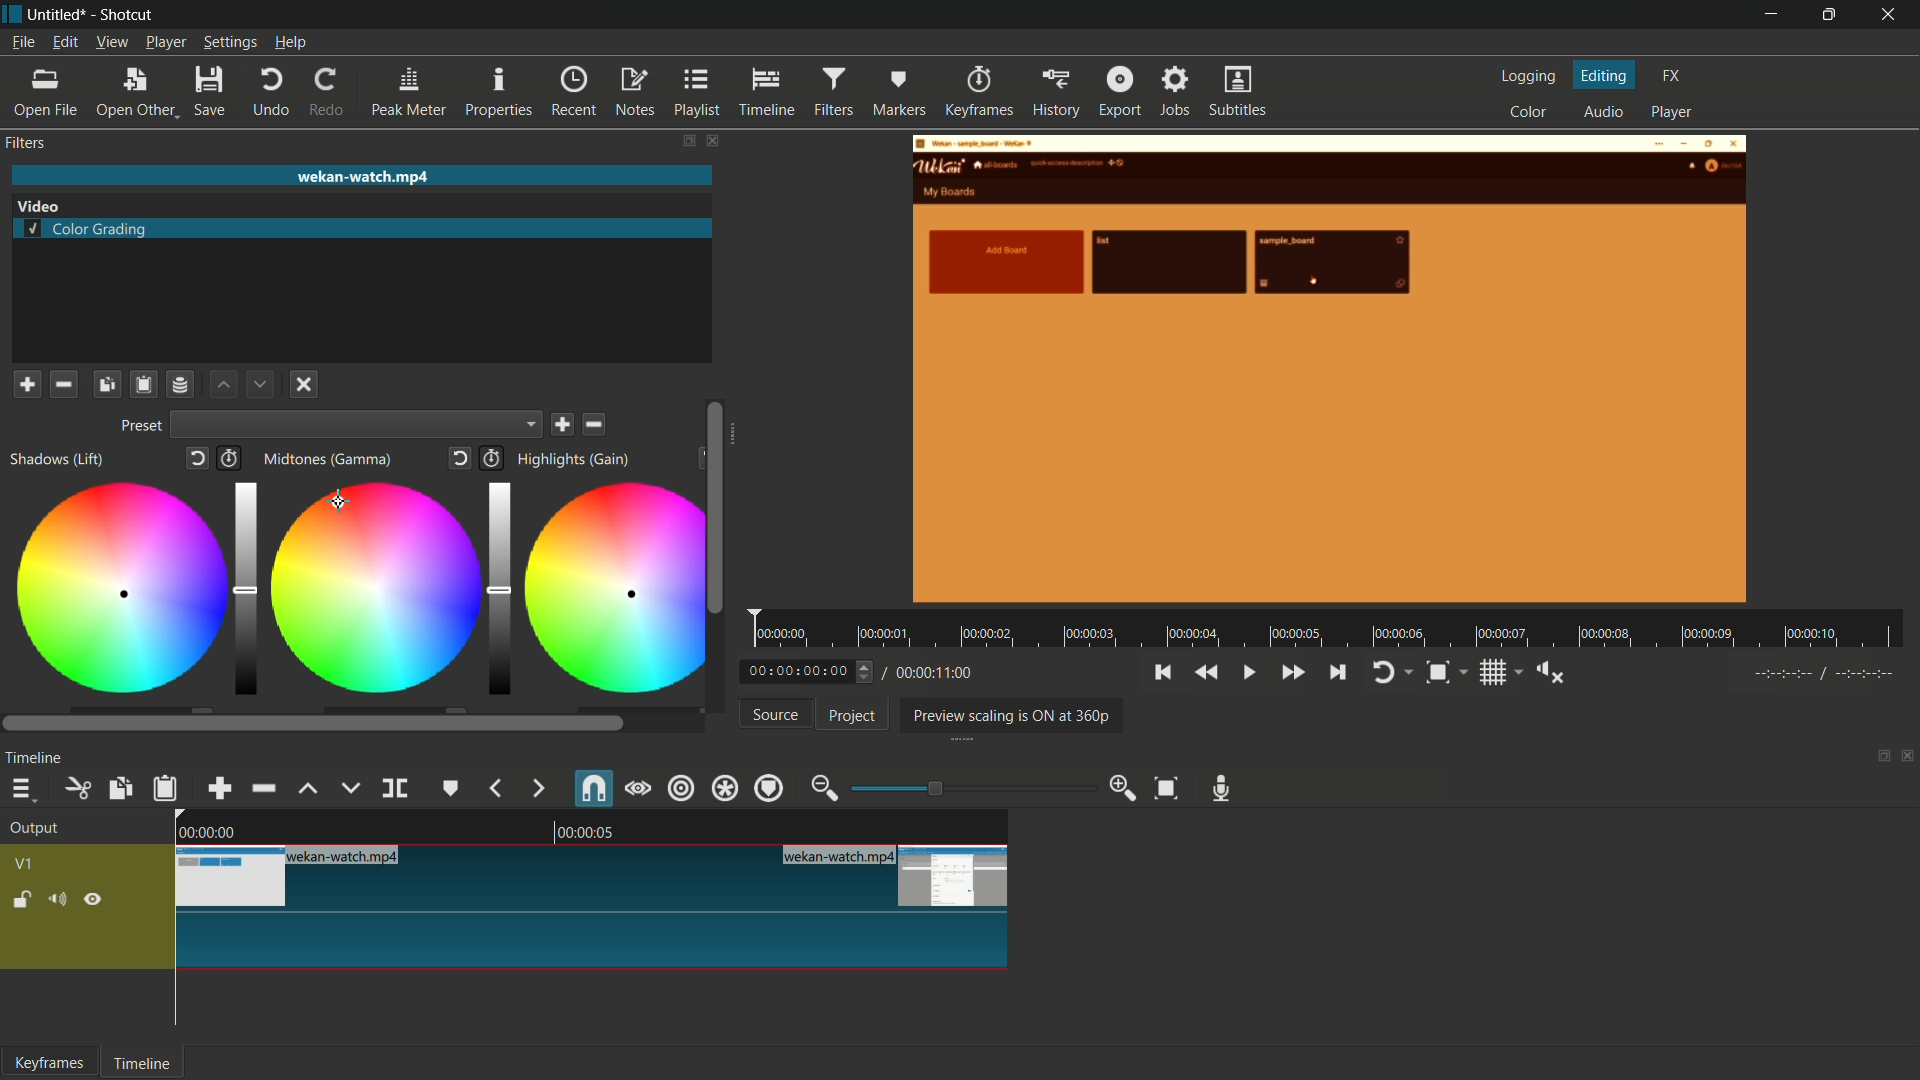  I want to click on properties, so click(499, 91).